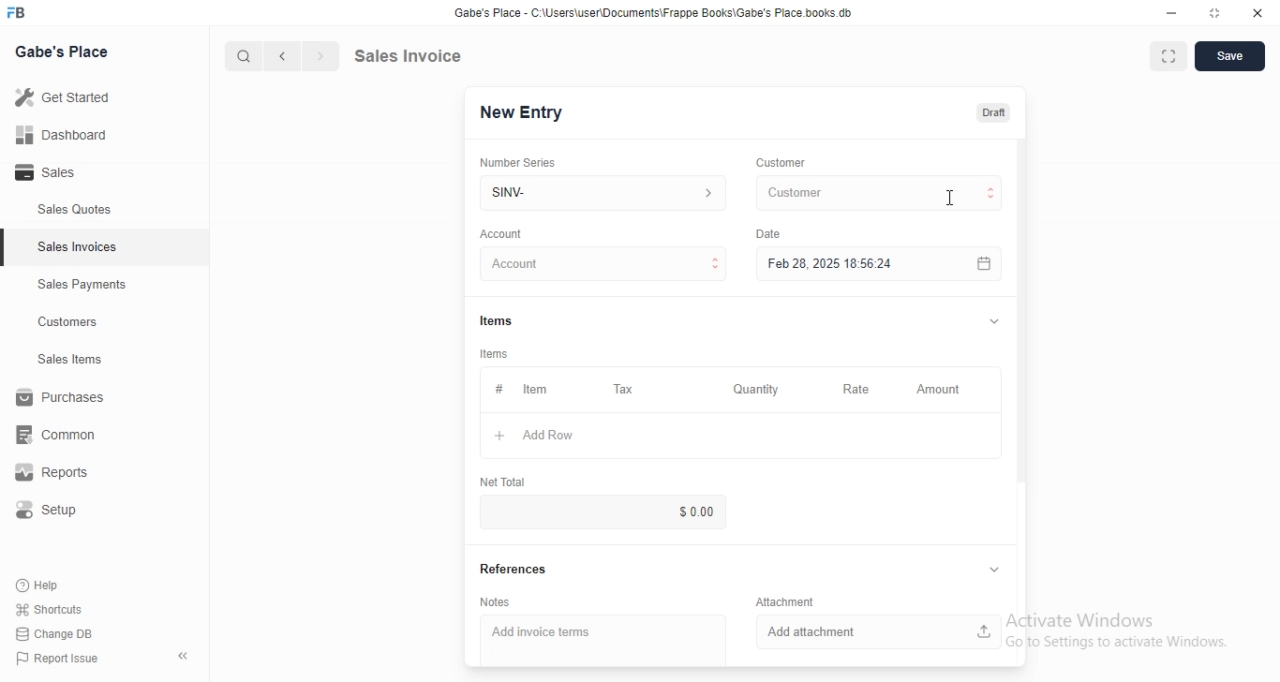 The image size is (1280, 682). Describe the element at coordinates (1021, 321) in the screenshot. I see `scroll bar` at that location.